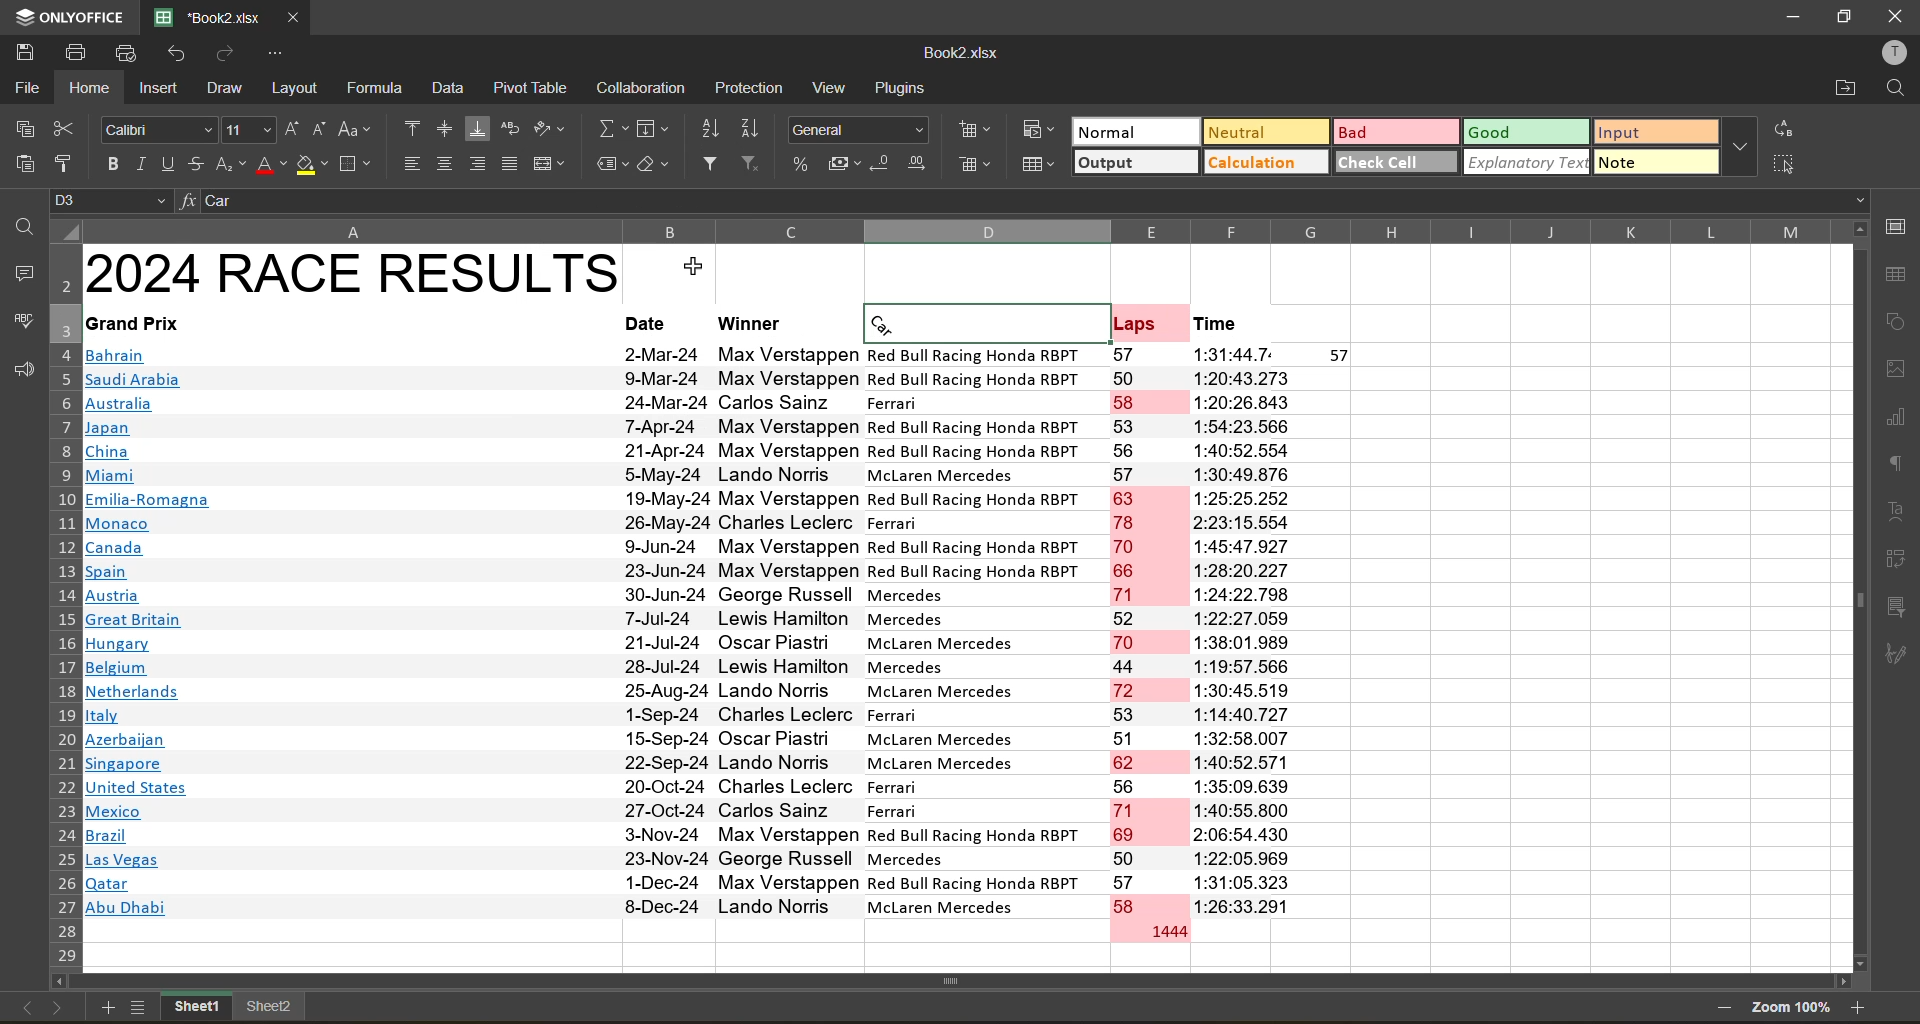  I want to click on underline, so click(167, 164).